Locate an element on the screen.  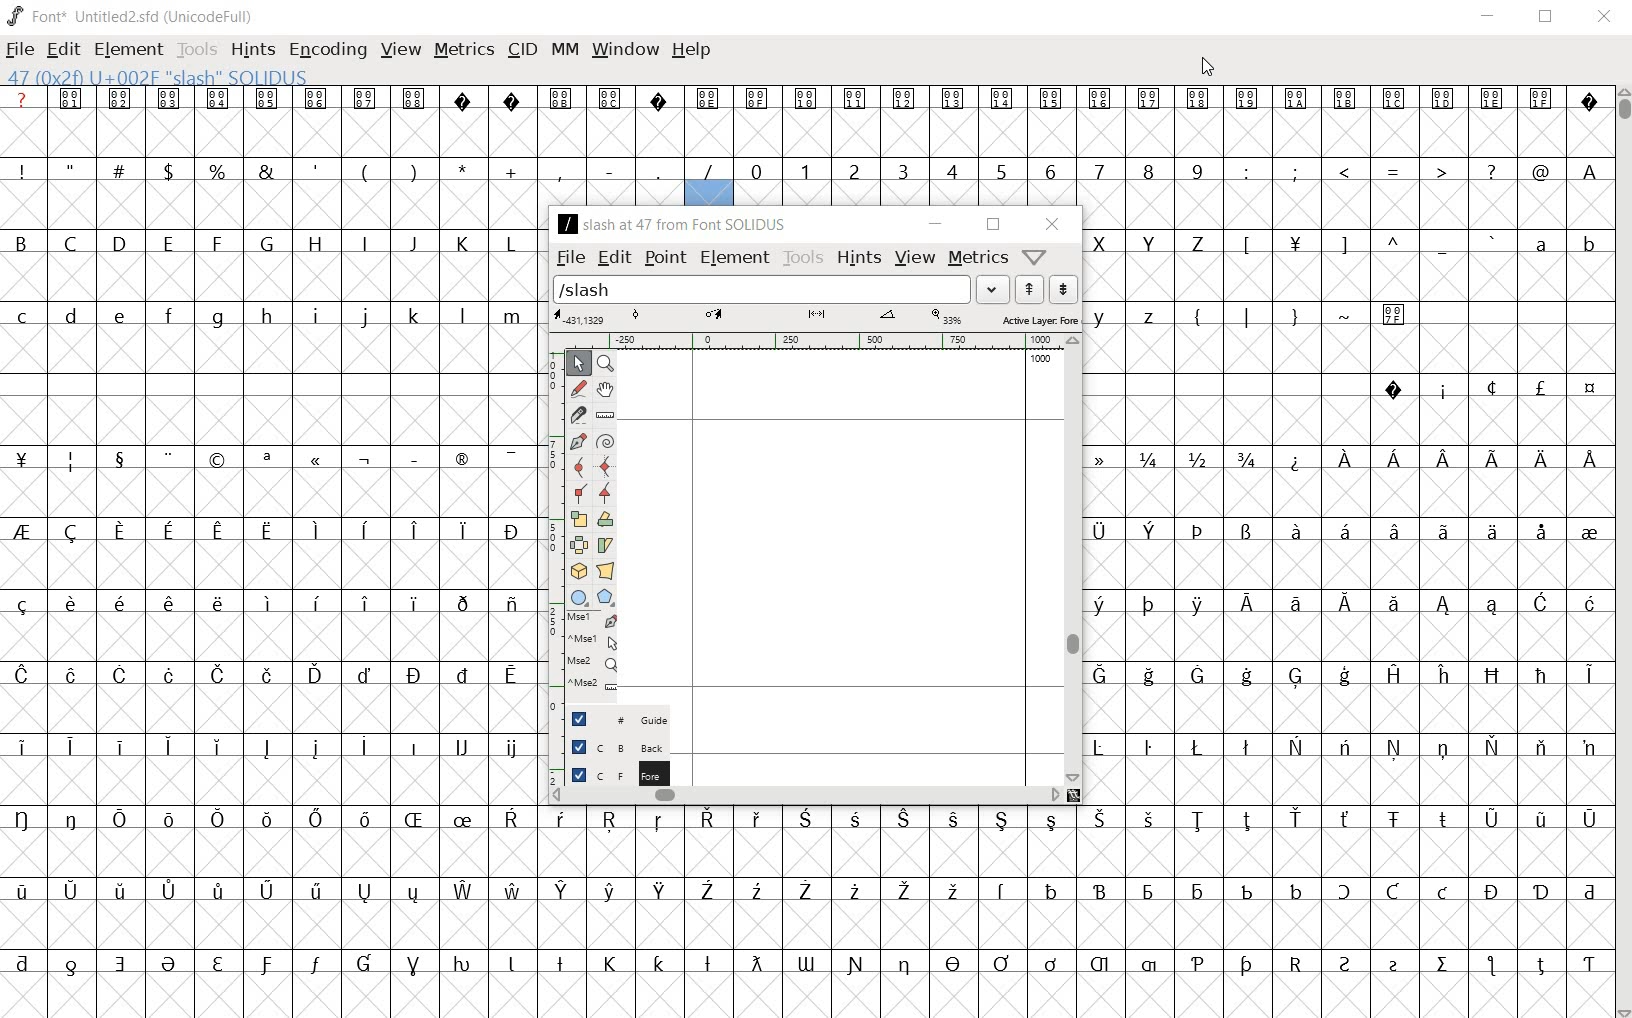
symbols is located at coordinates (371, 169).